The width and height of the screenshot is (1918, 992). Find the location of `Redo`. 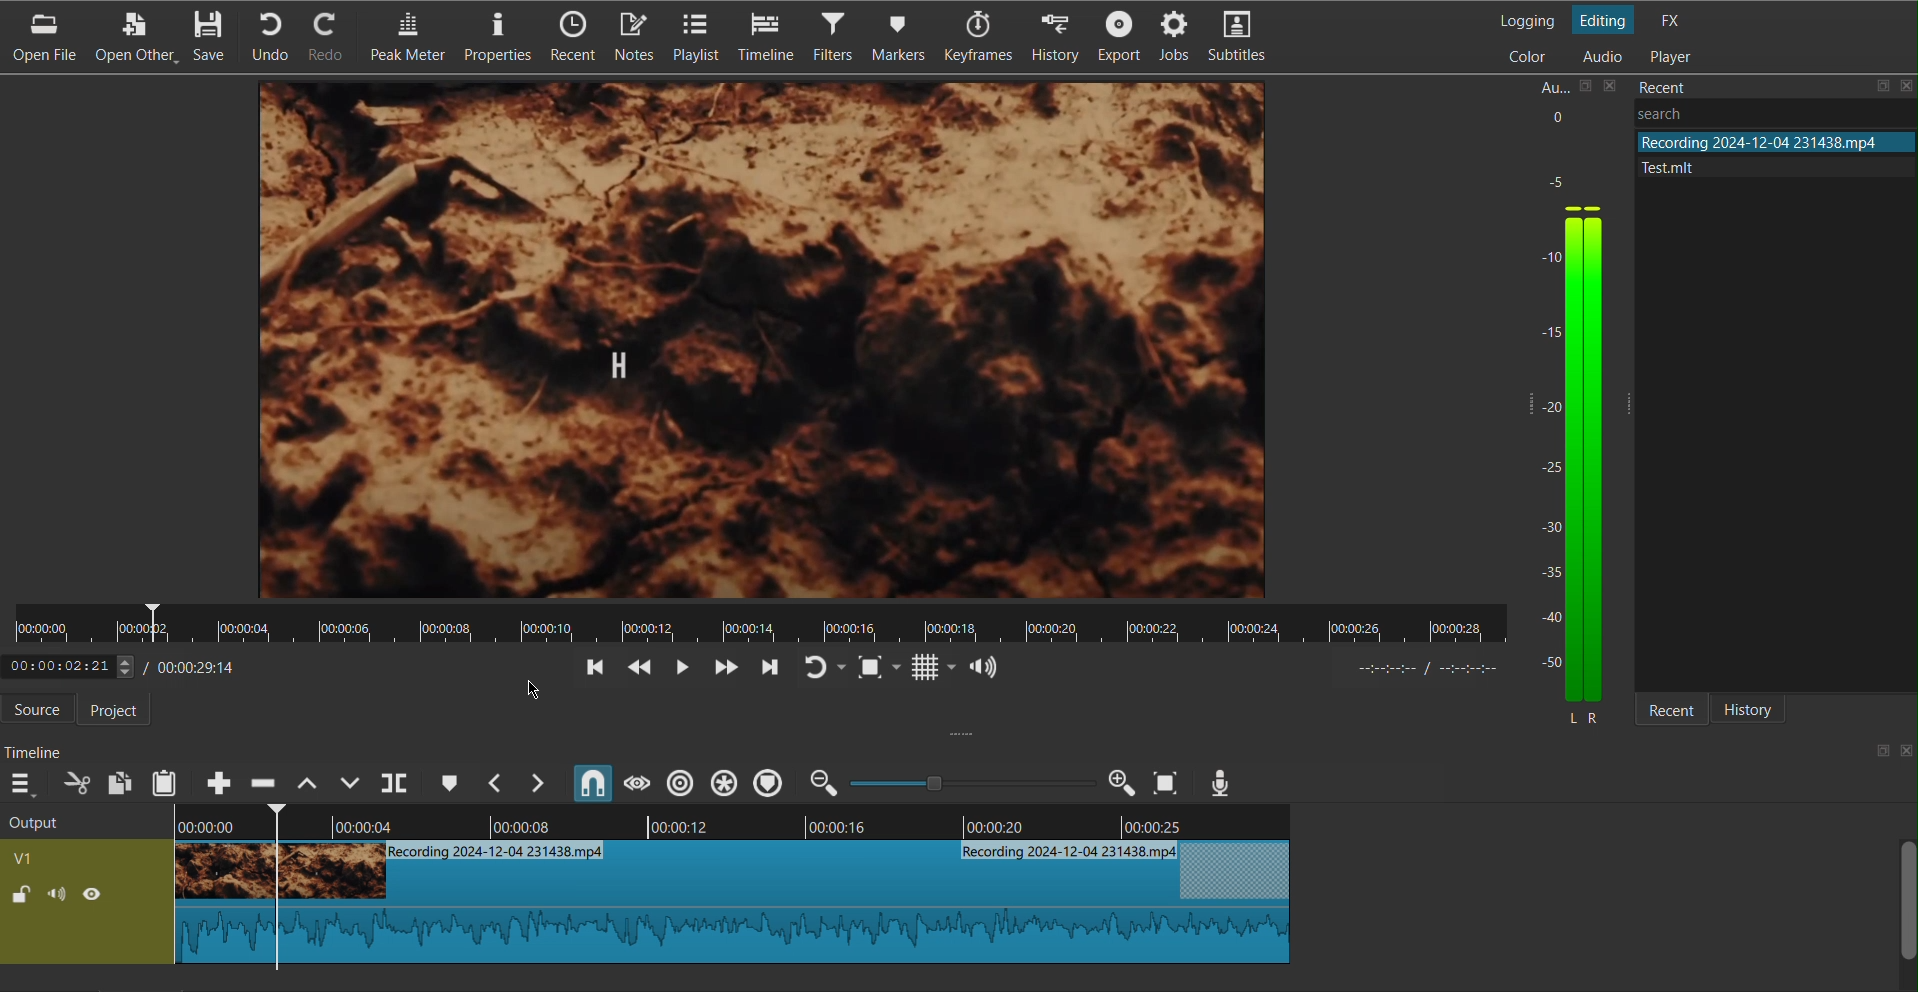

Redo is located at coordinates (820, 668).